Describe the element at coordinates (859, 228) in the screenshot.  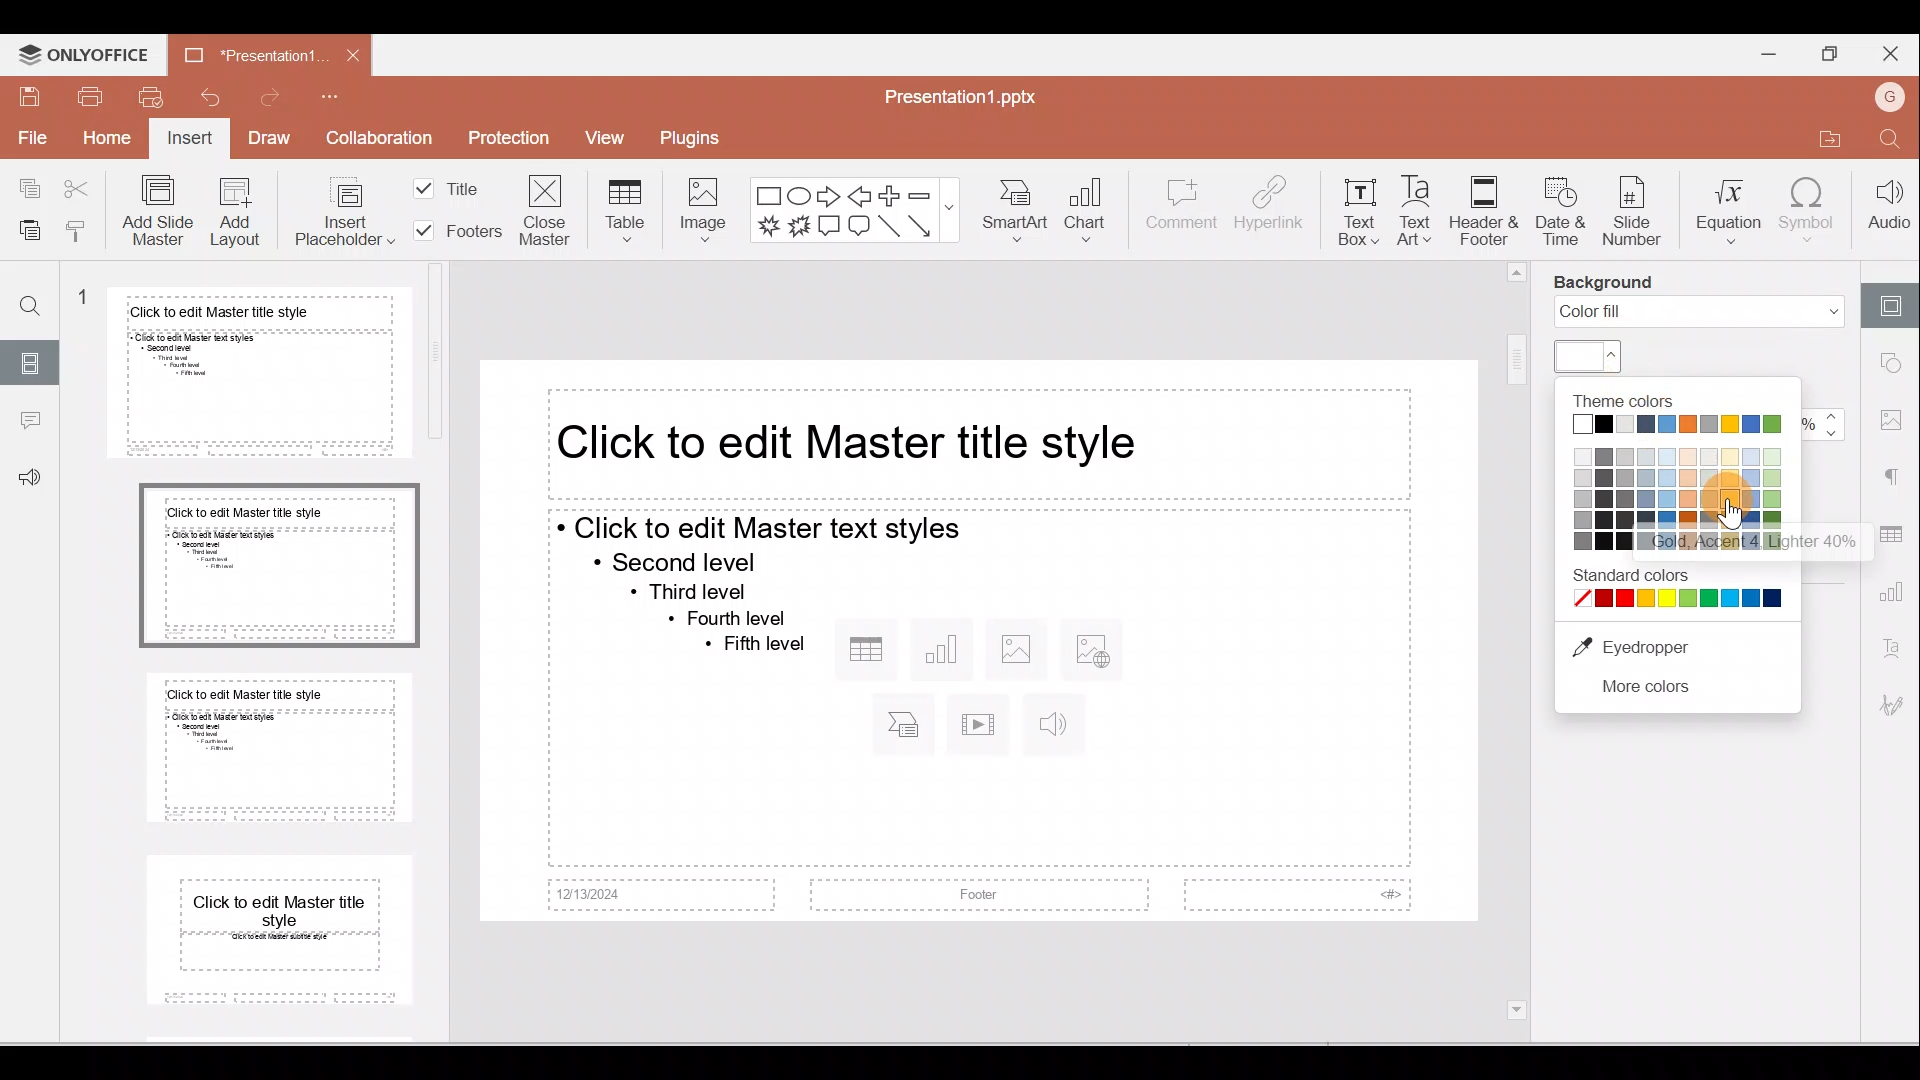
I see `Rounded Rectangular callout` at that location.